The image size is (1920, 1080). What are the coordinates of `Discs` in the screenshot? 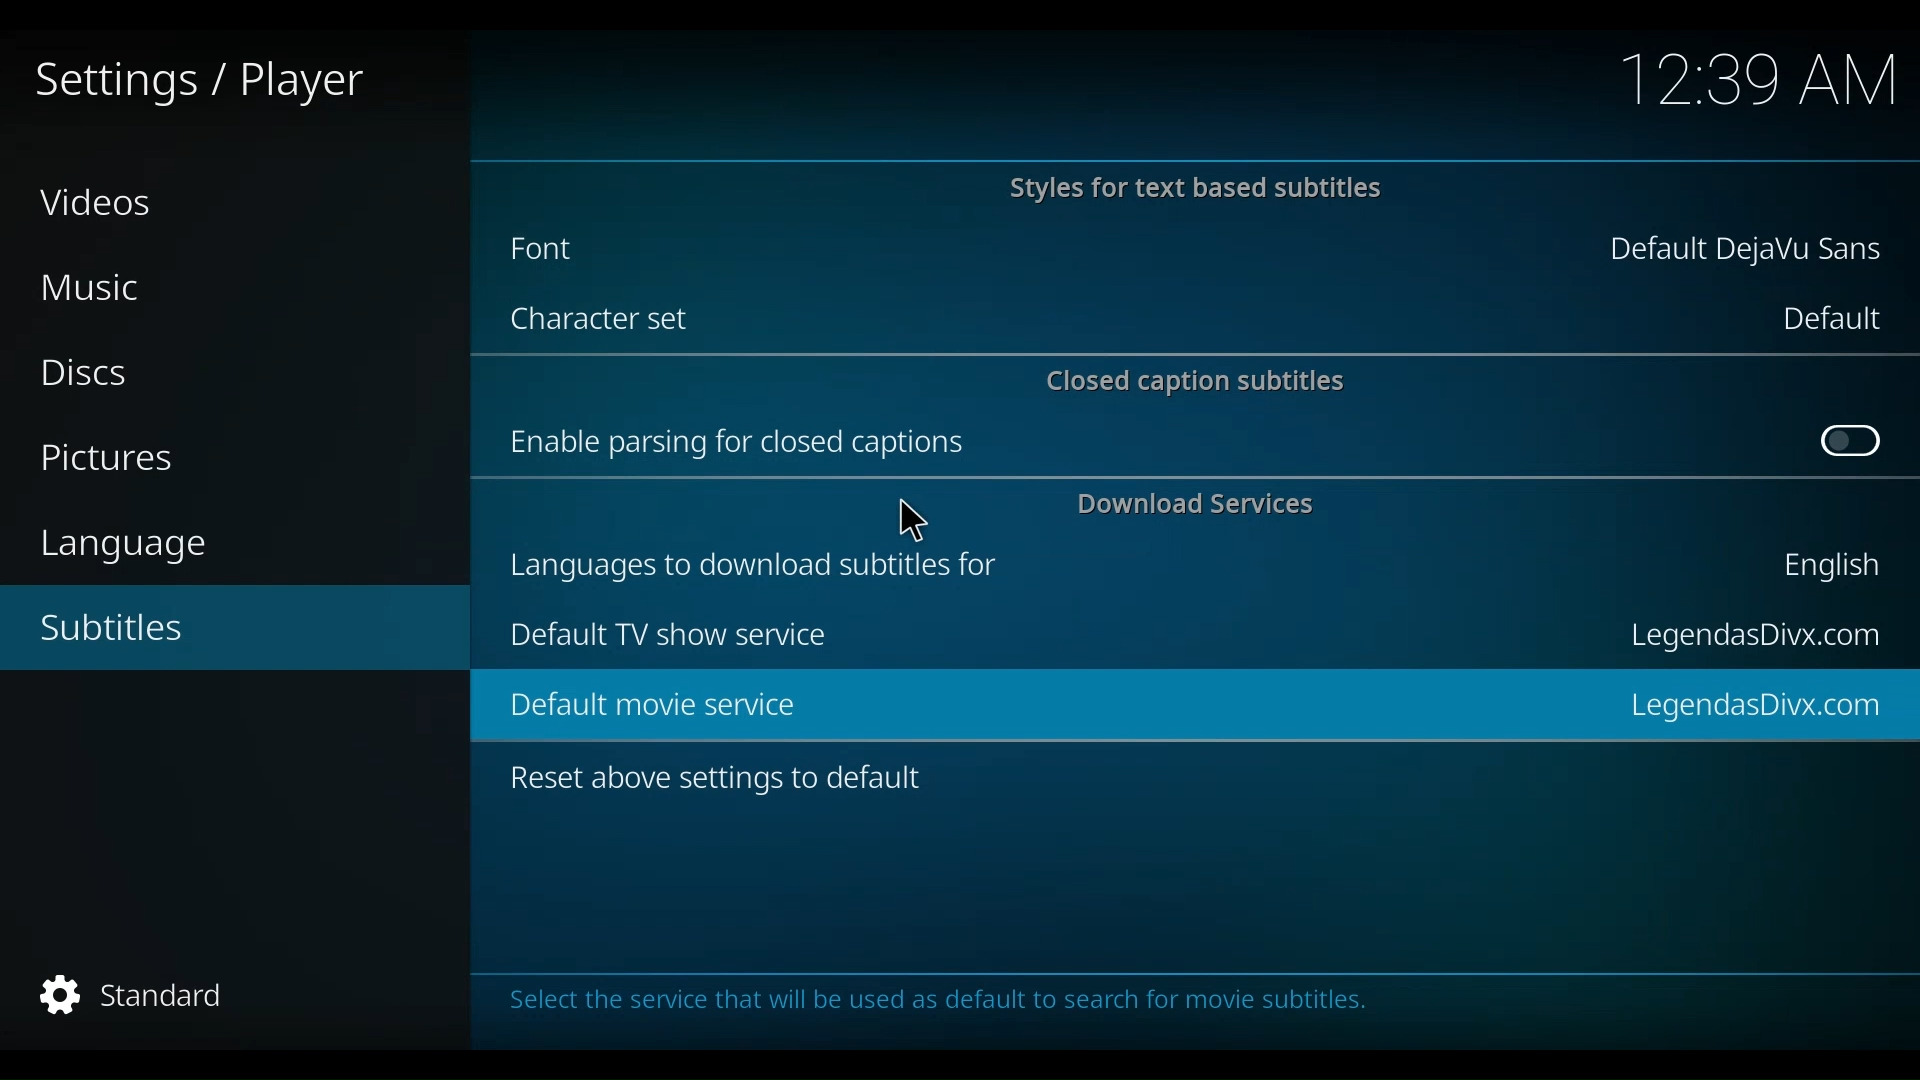 It's located at (94, 373).